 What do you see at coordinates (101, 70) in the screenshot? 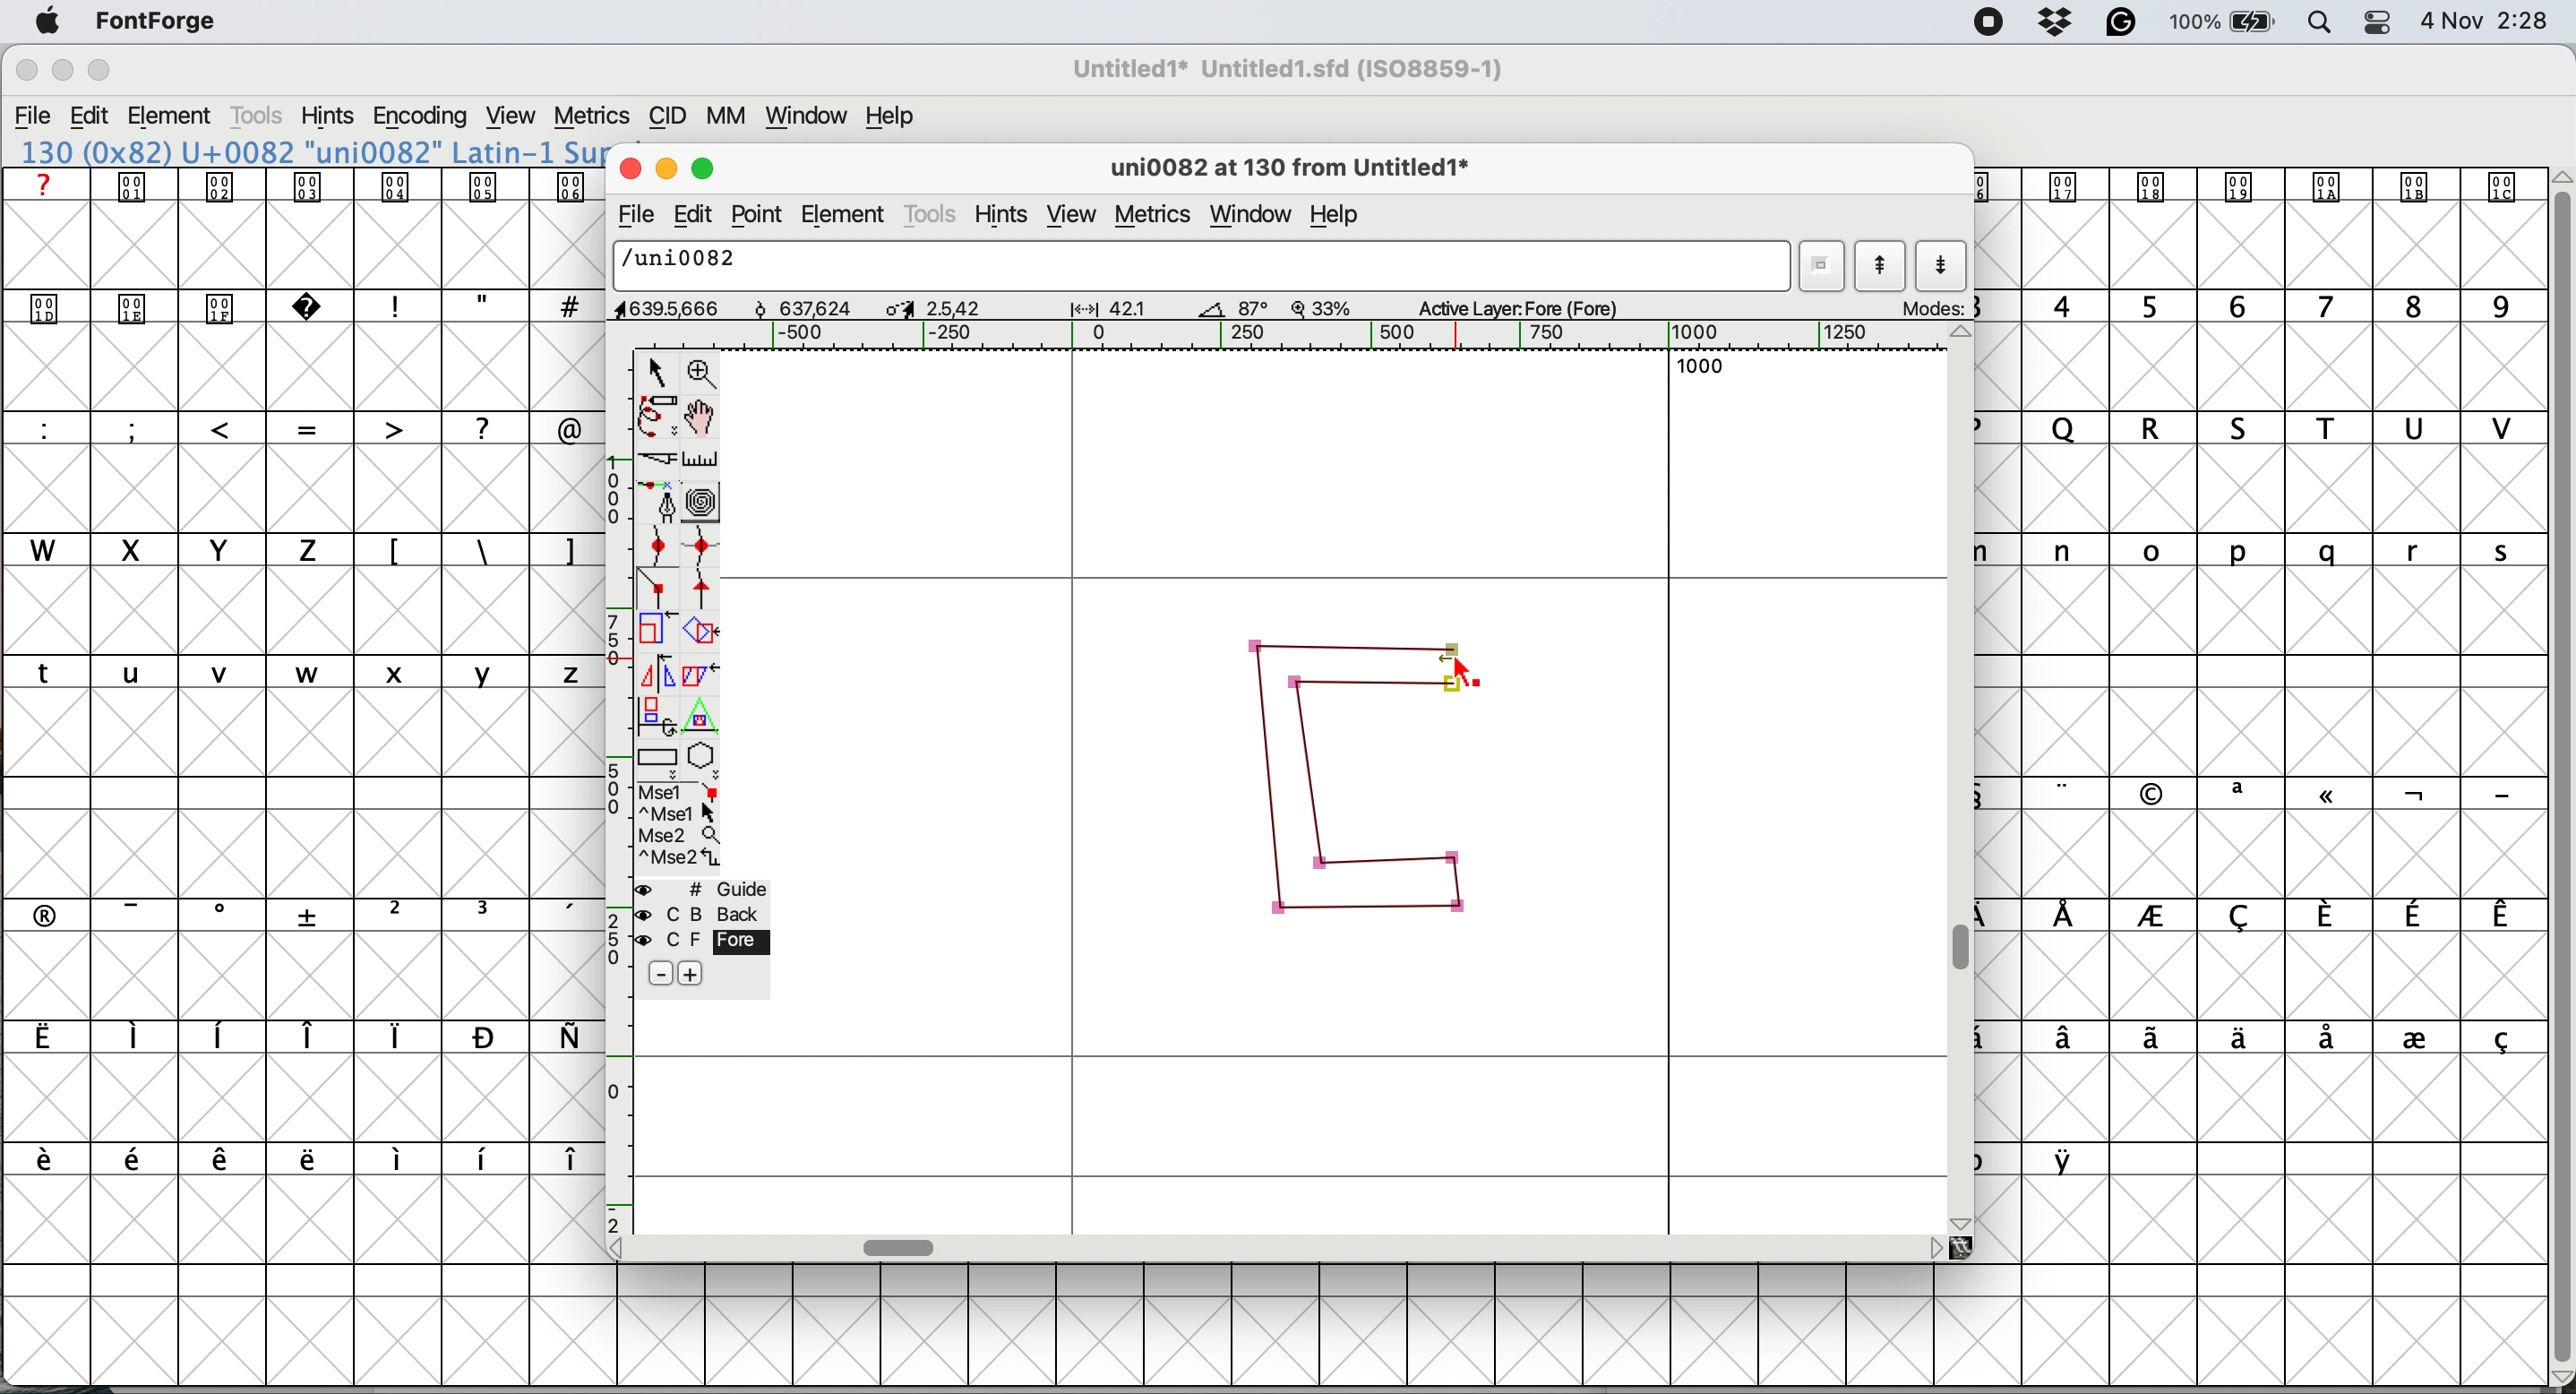
I see `maximise` at bounding box center [101, 70].